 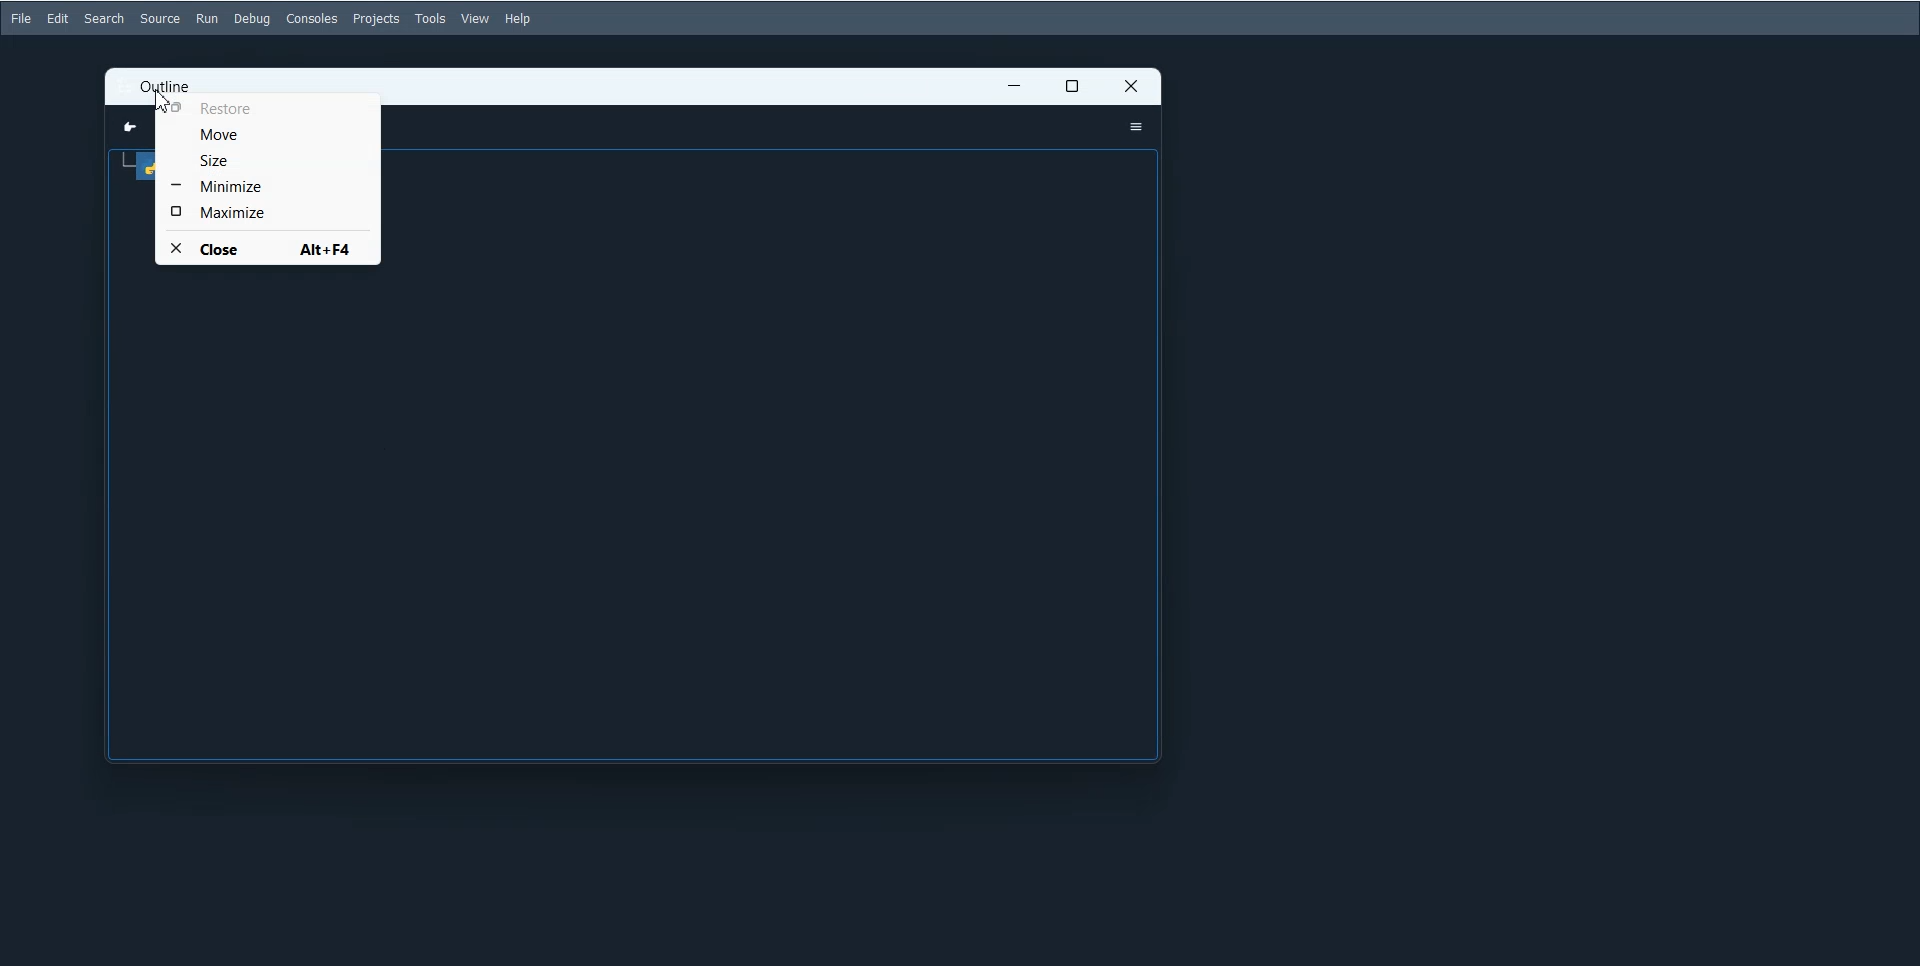 What do you see at coordinates (20, 18) in the screenshot?
I see `File` at bounding box center [20, 18].